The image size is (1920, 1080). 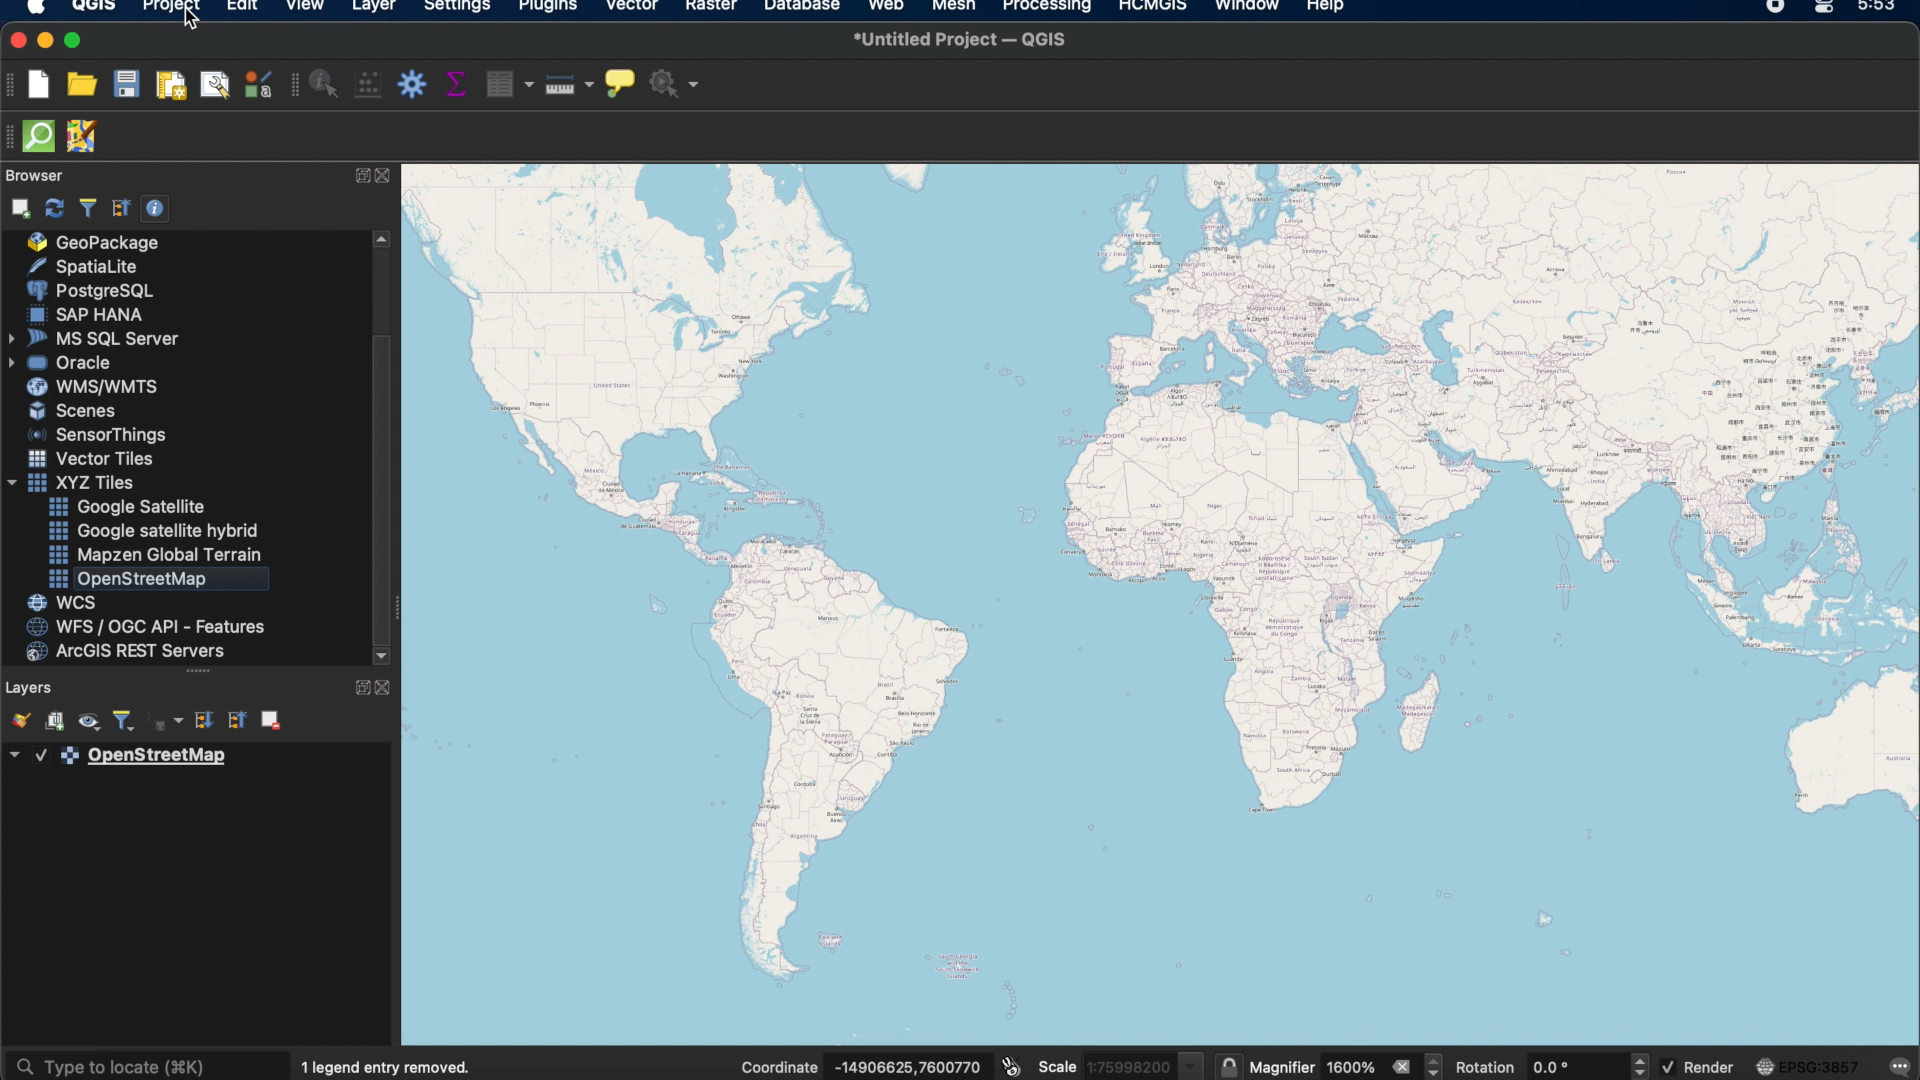 What do you see at coordinates (125, 83) in the screenshot?
I see `save project` at bounding box center [125, 83].